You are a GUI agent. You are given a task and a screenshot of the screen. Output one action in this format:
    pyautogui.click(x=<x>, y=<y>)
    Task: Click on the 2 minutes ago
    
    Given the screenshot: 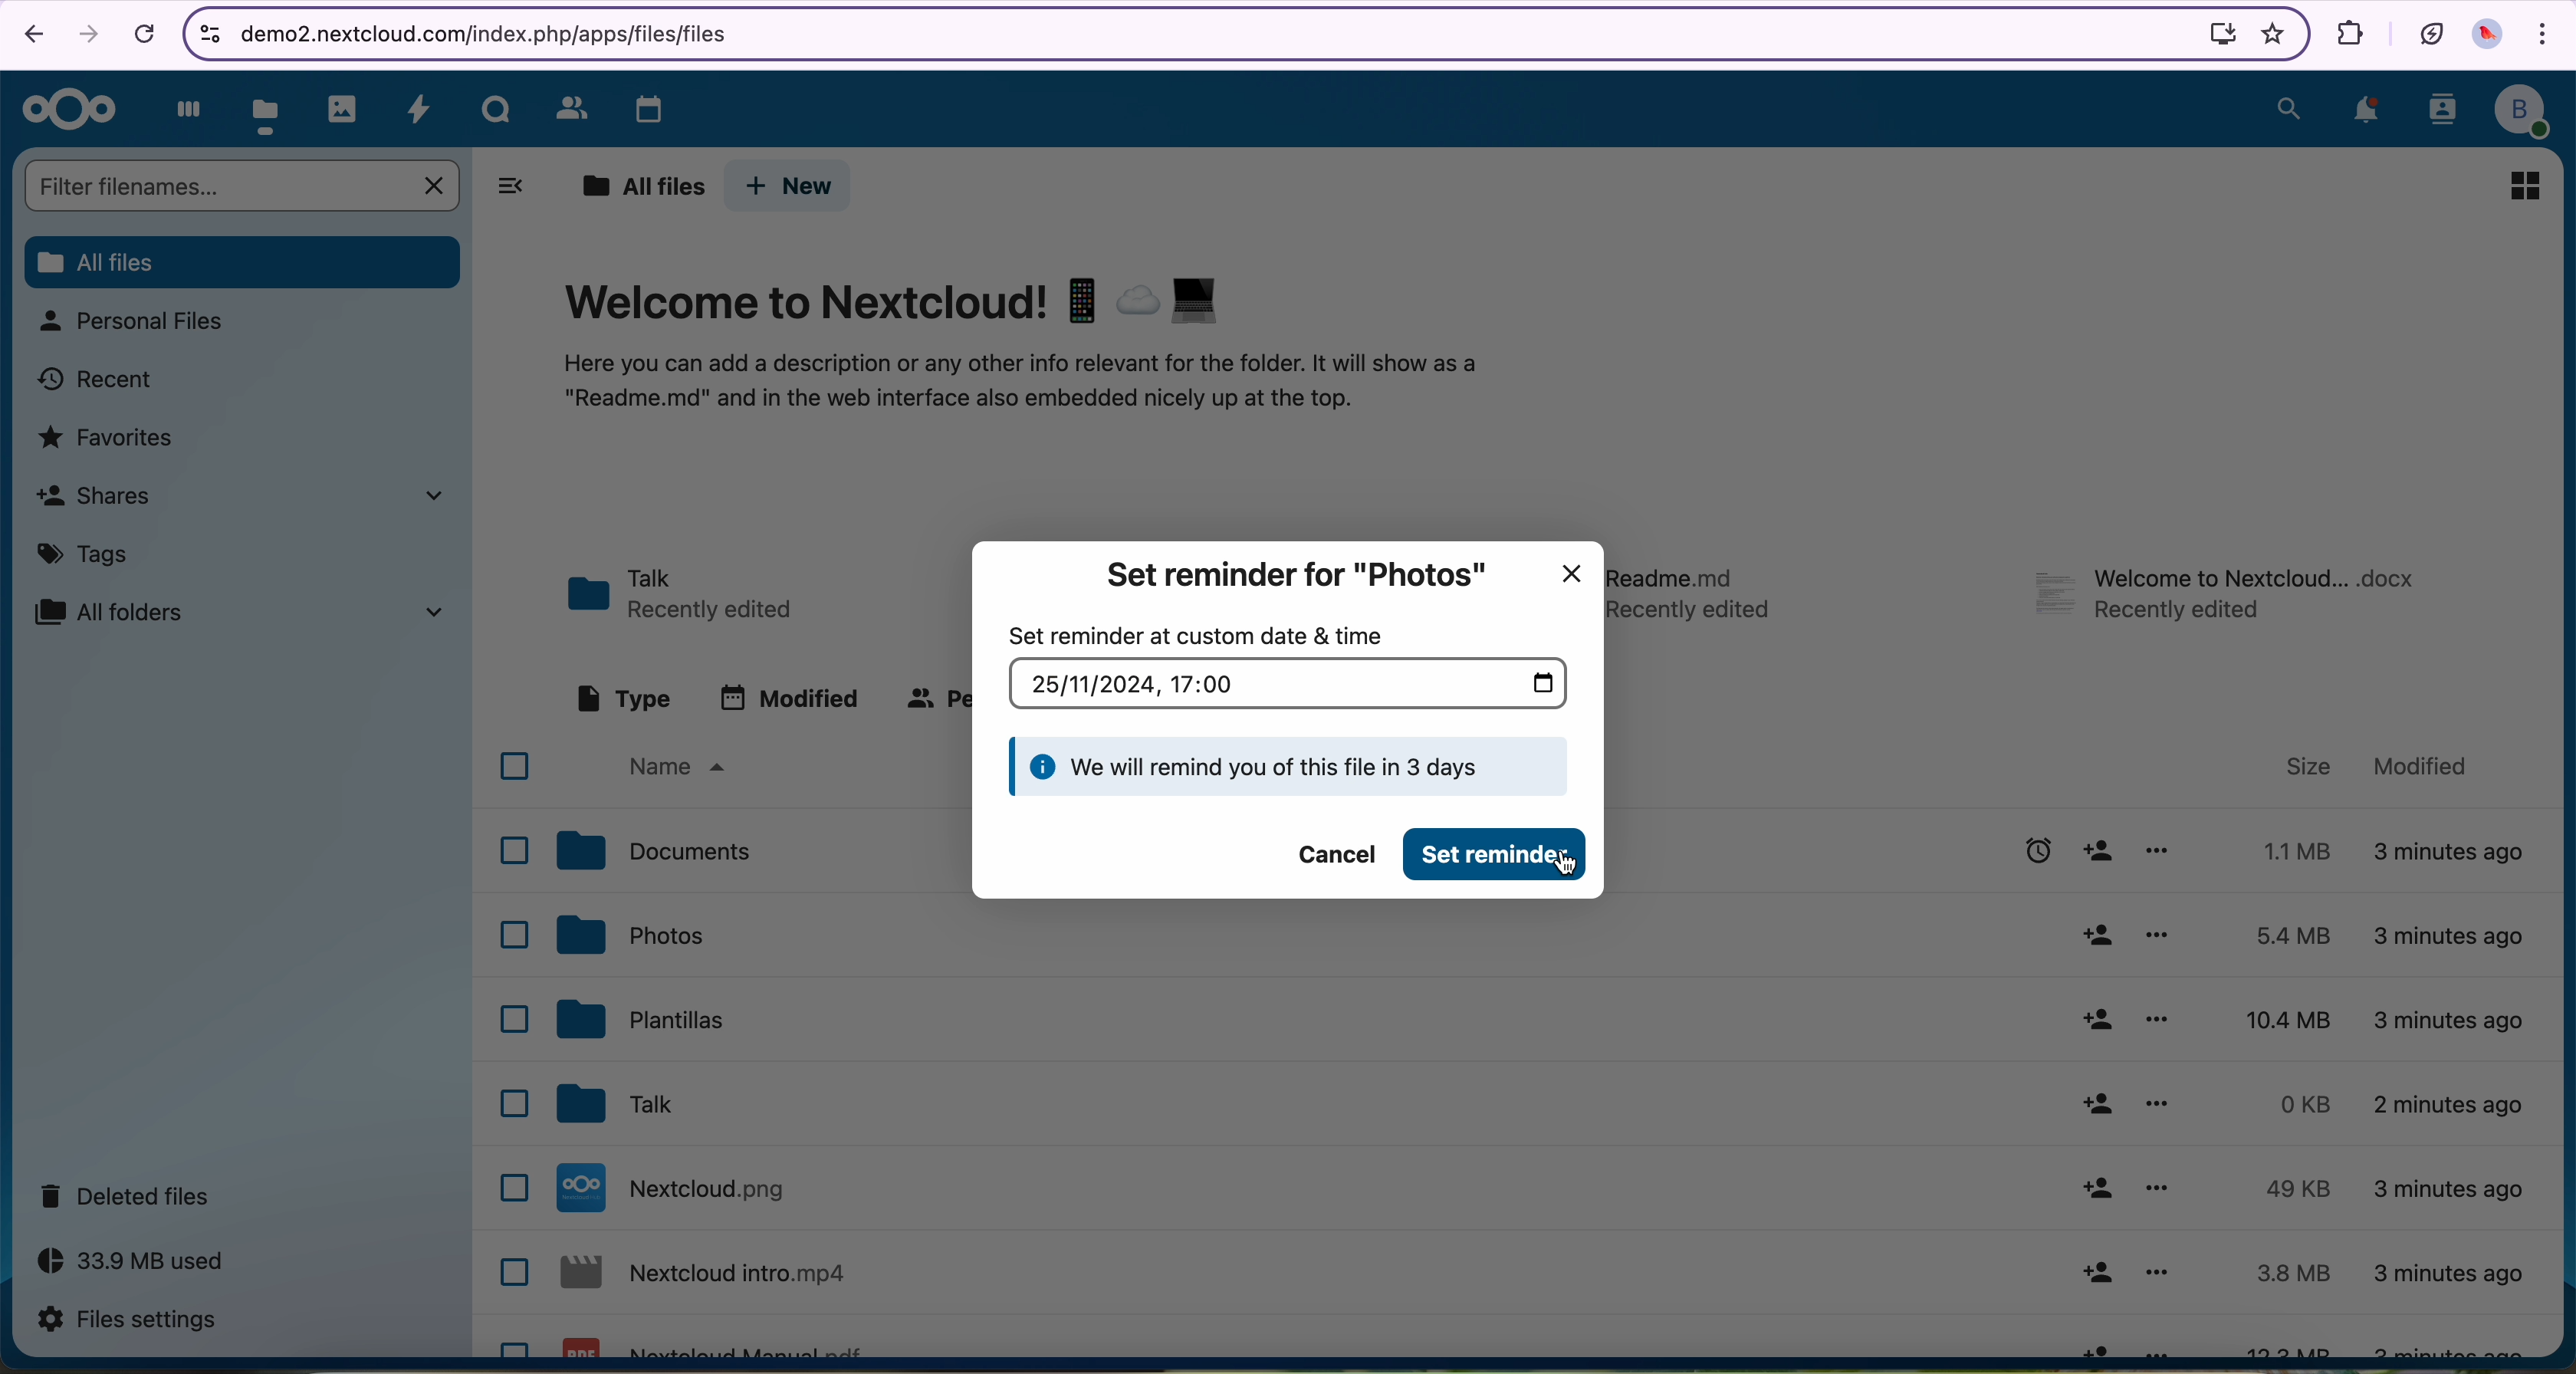 What is the action you would take?
    pyautogui.click(x=2450, y=1111)
    